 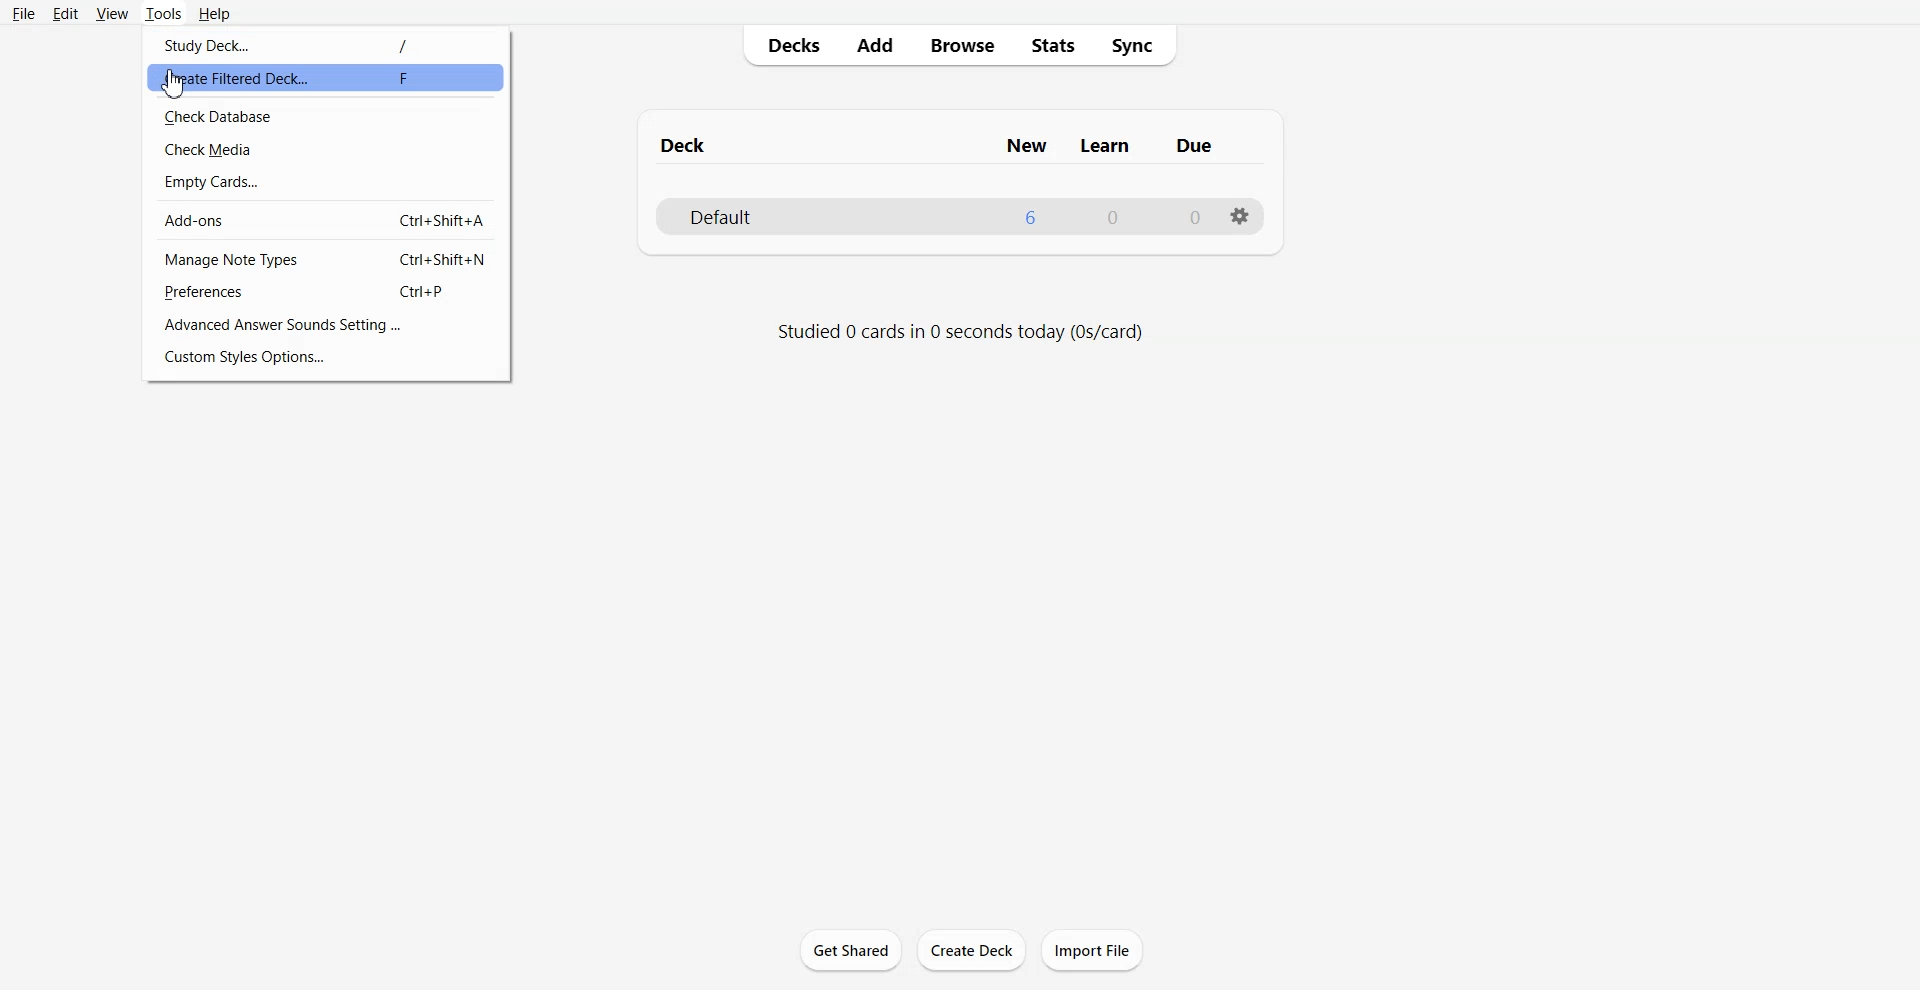 I want to click on File, so click(x=24, y=13).